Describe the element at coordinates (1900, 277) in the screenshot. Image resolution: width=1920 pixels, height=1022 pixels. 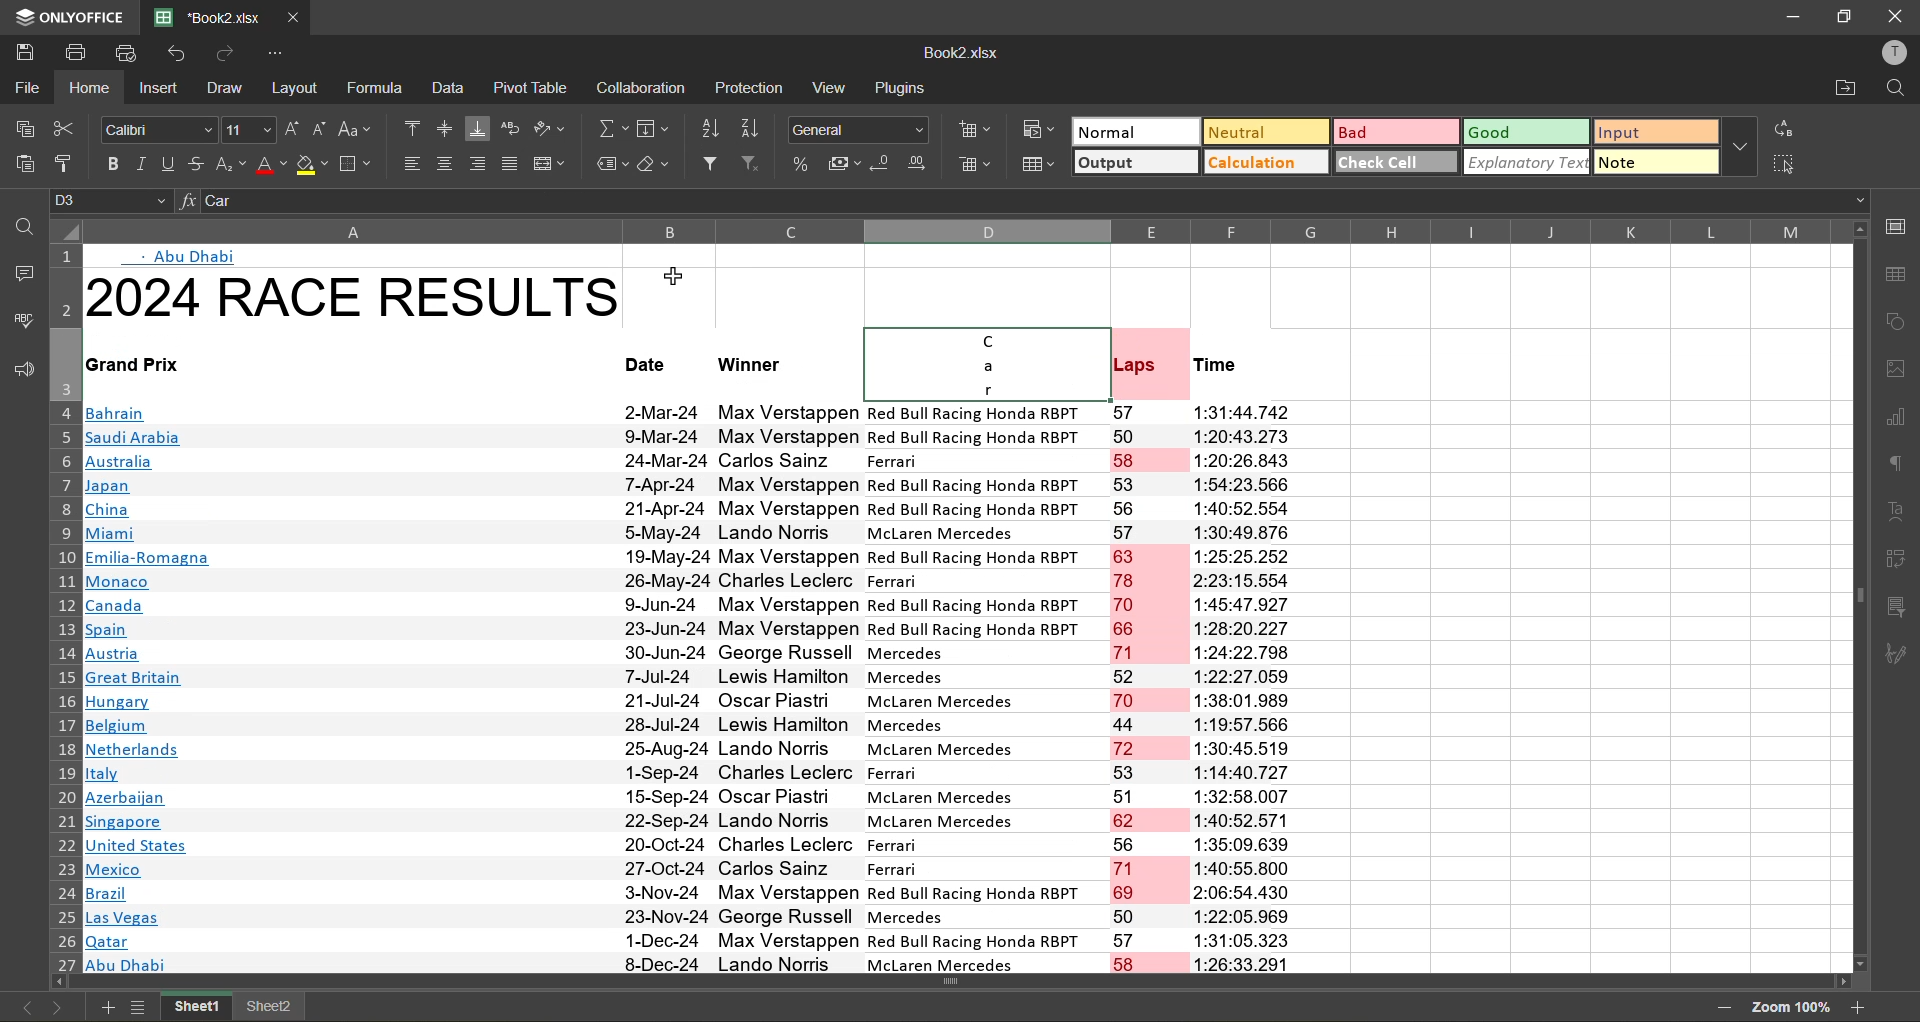
I see `table` at that location.